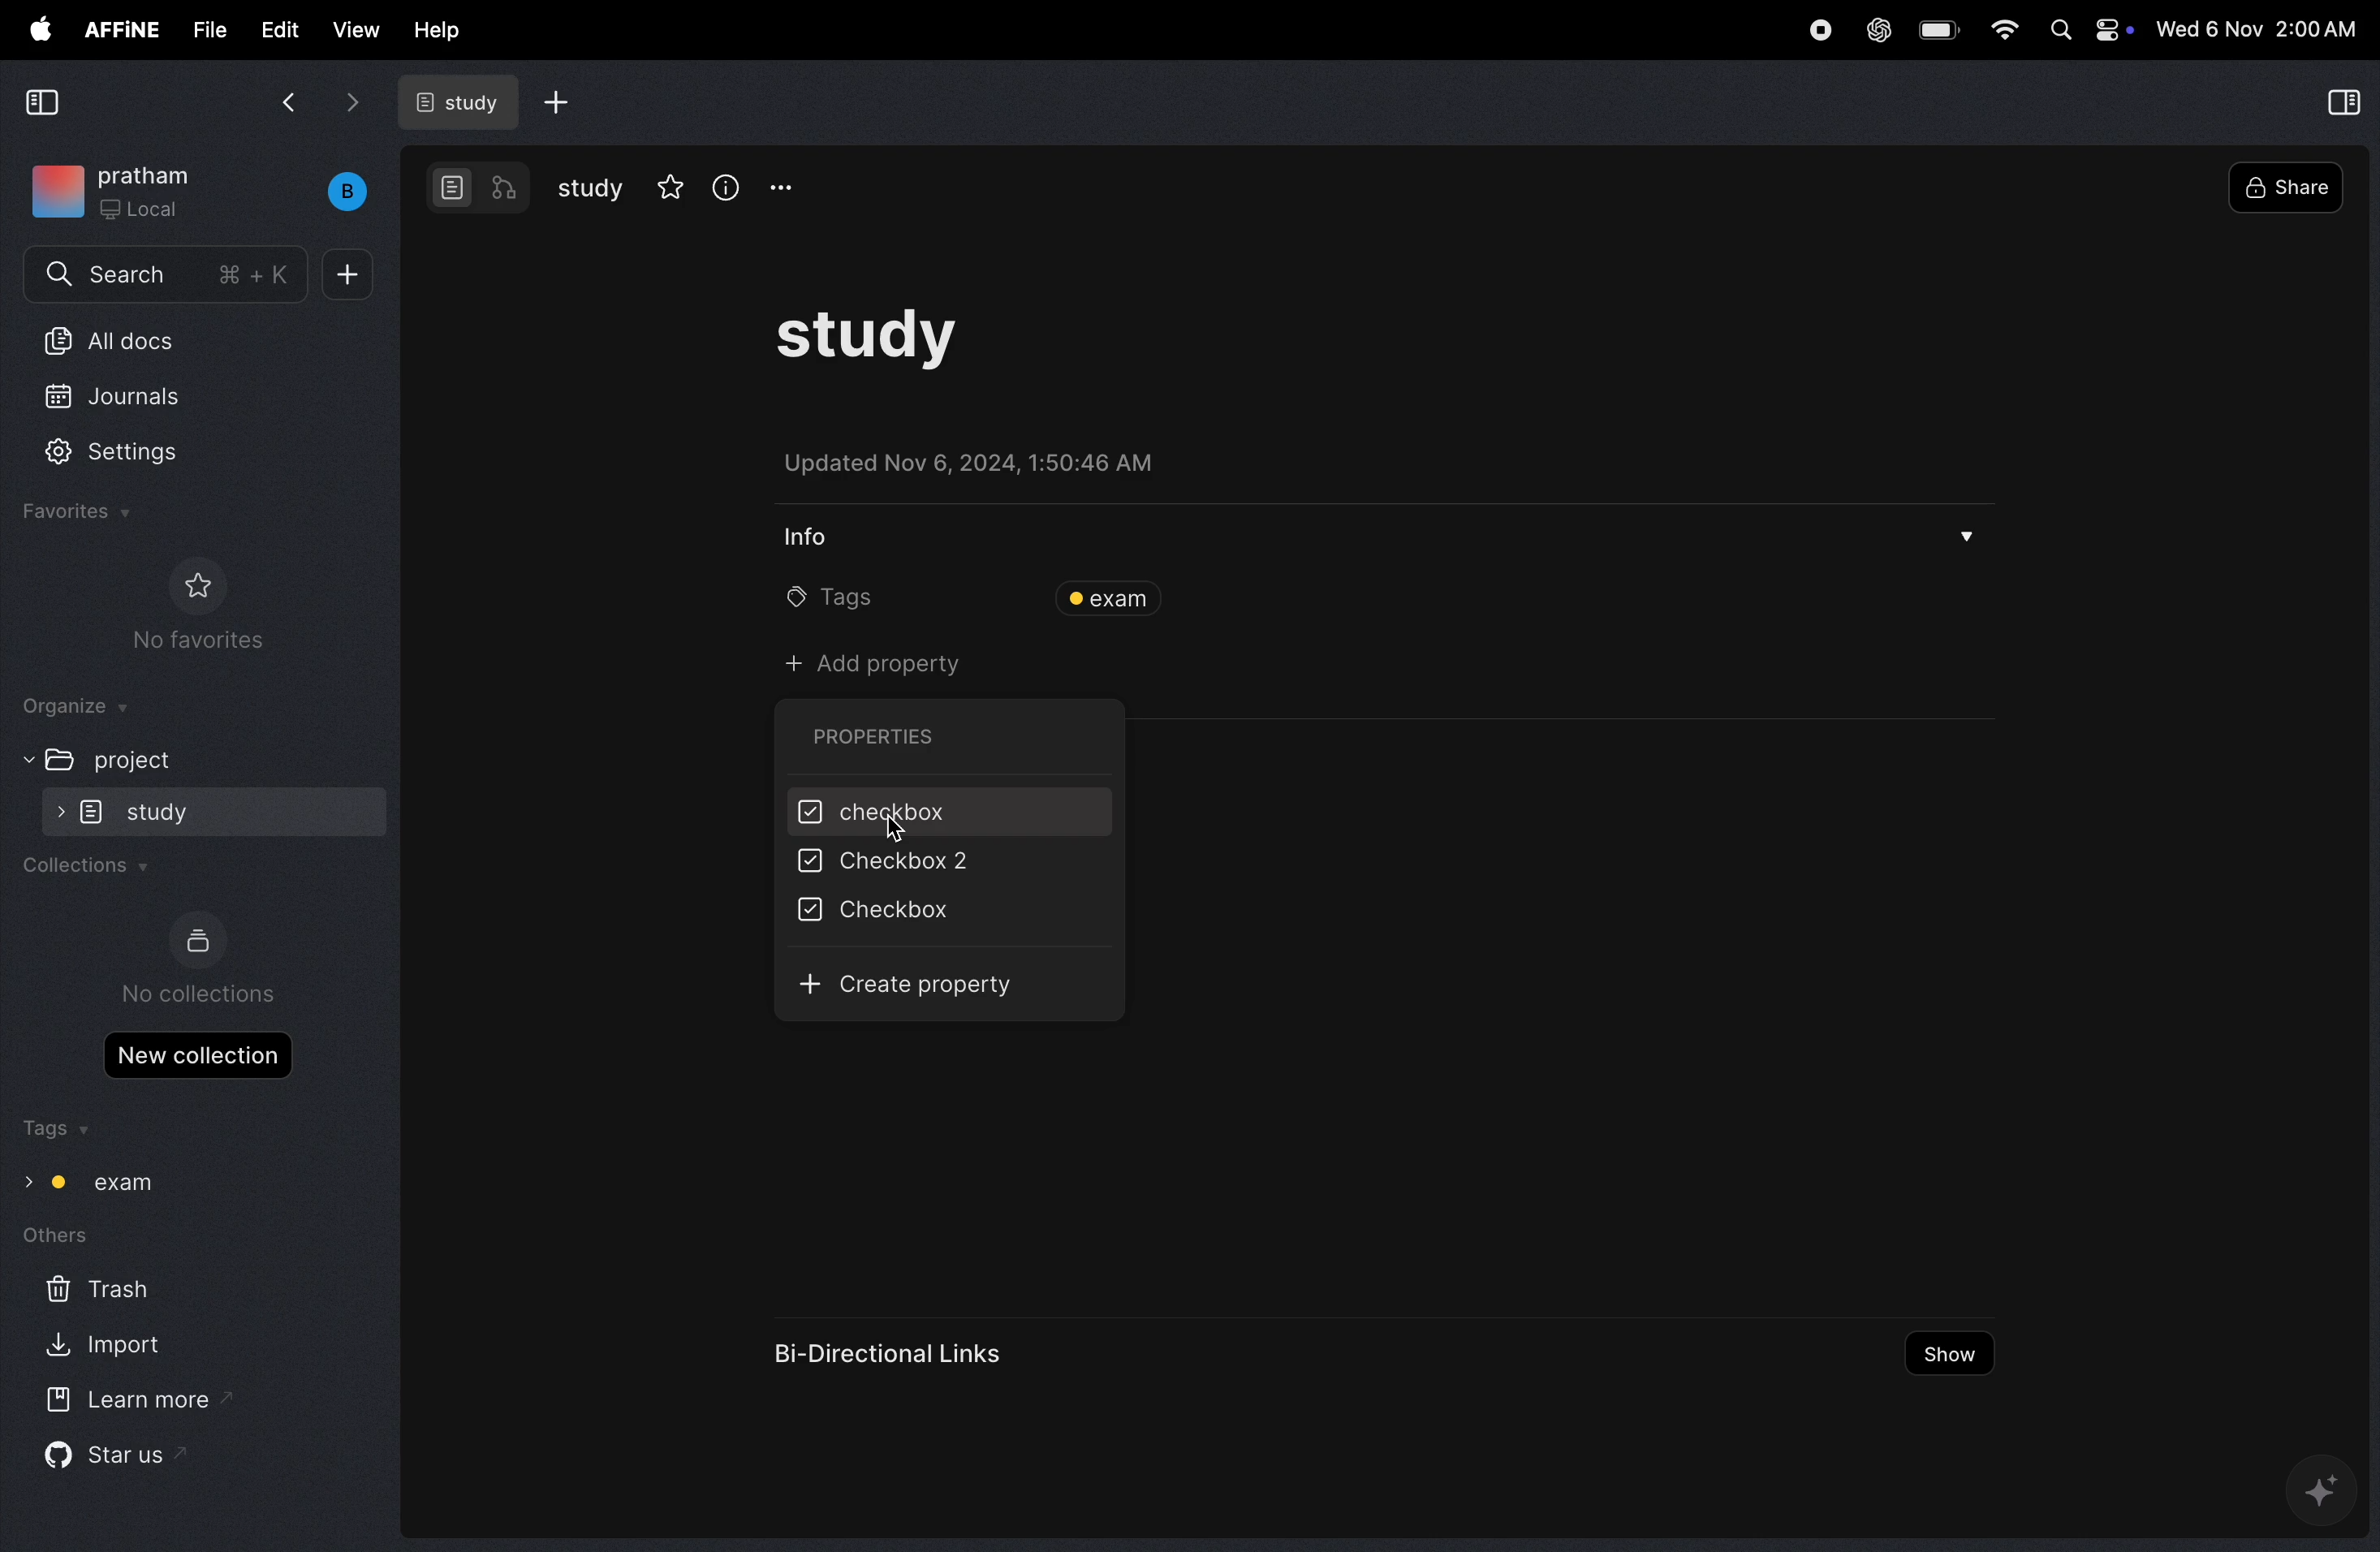 This screenshot has height=1552, width=2380. I want to click on share, so click(2285, 184).